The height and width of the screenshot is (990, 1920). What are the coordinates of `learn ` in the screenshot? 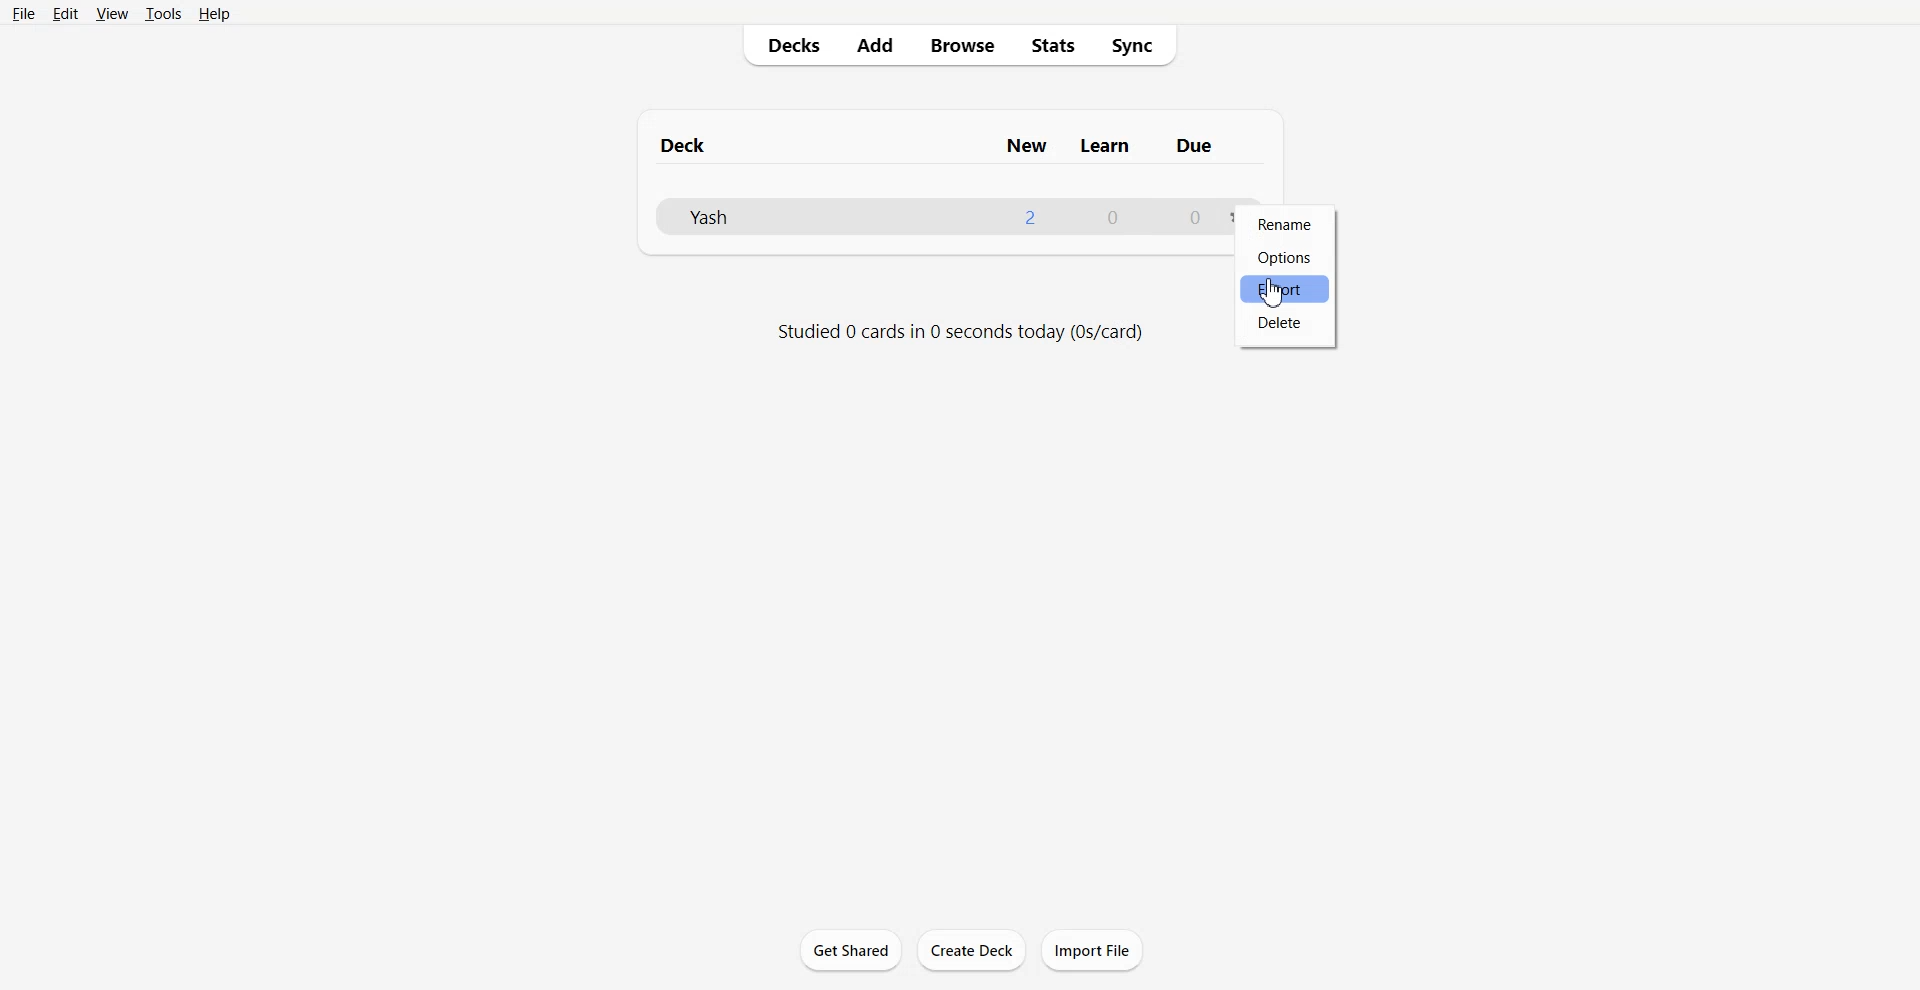 It's located at (1107, 146).